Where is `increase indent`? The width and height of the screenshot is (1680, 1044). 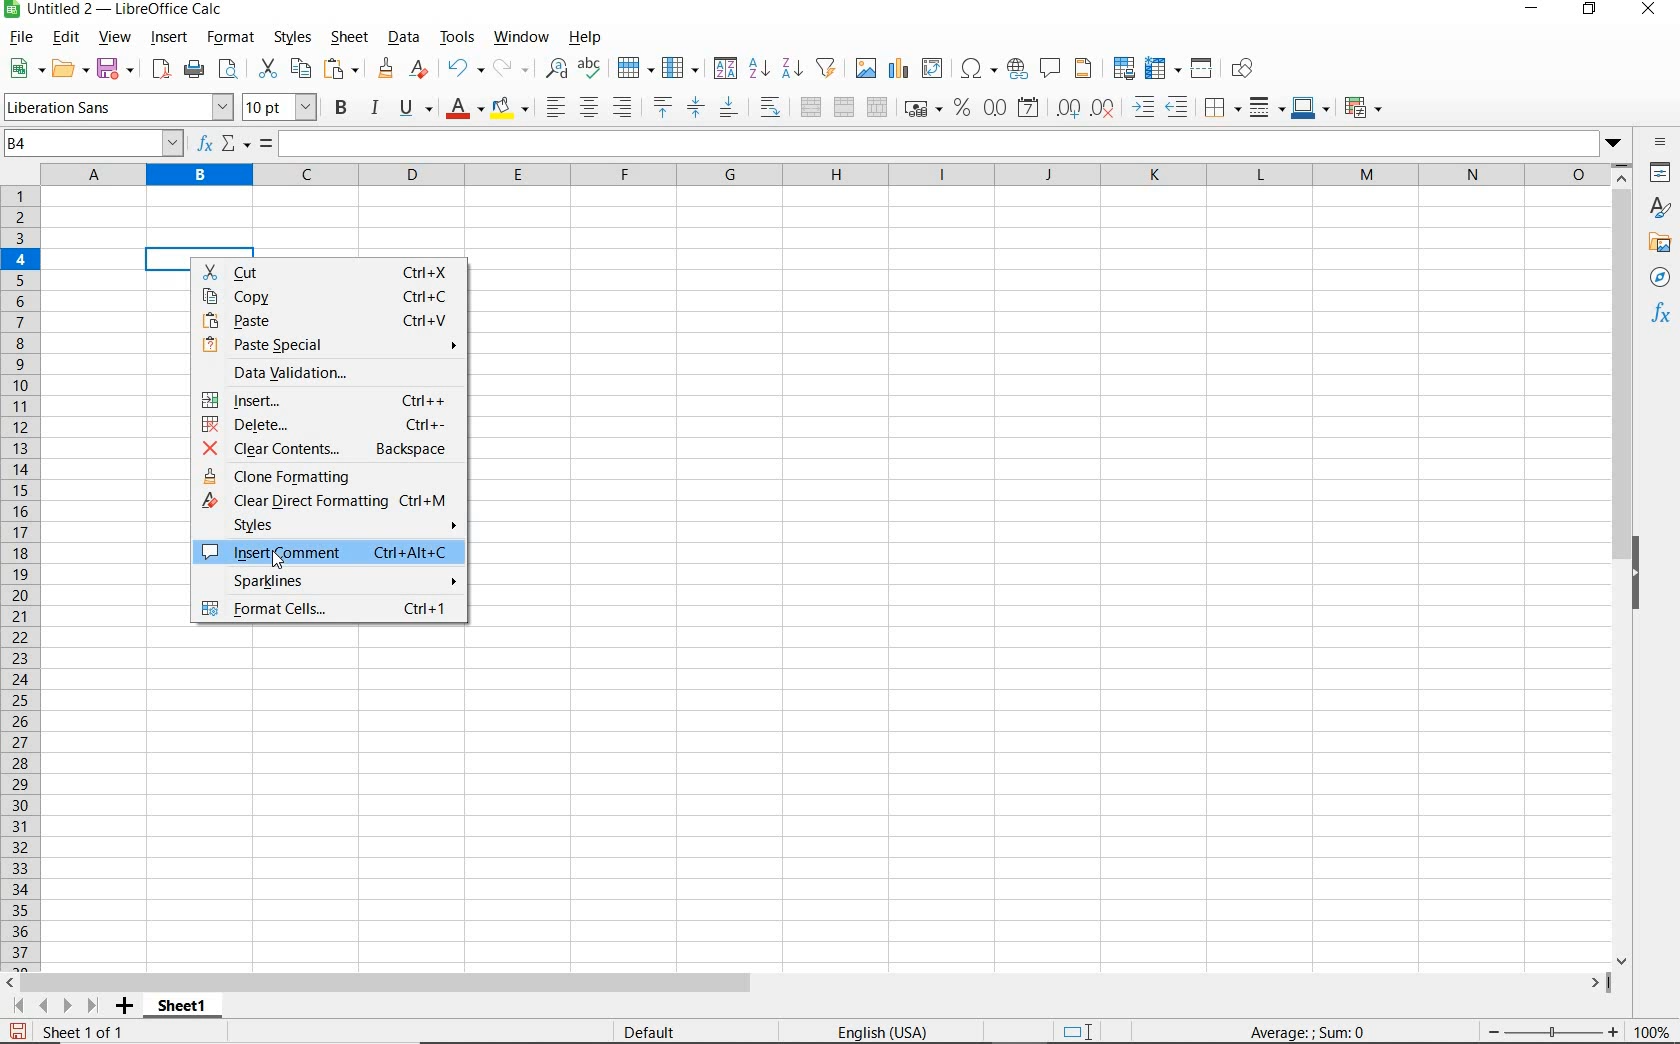 increase indent is located at coordinates (1146, 107).